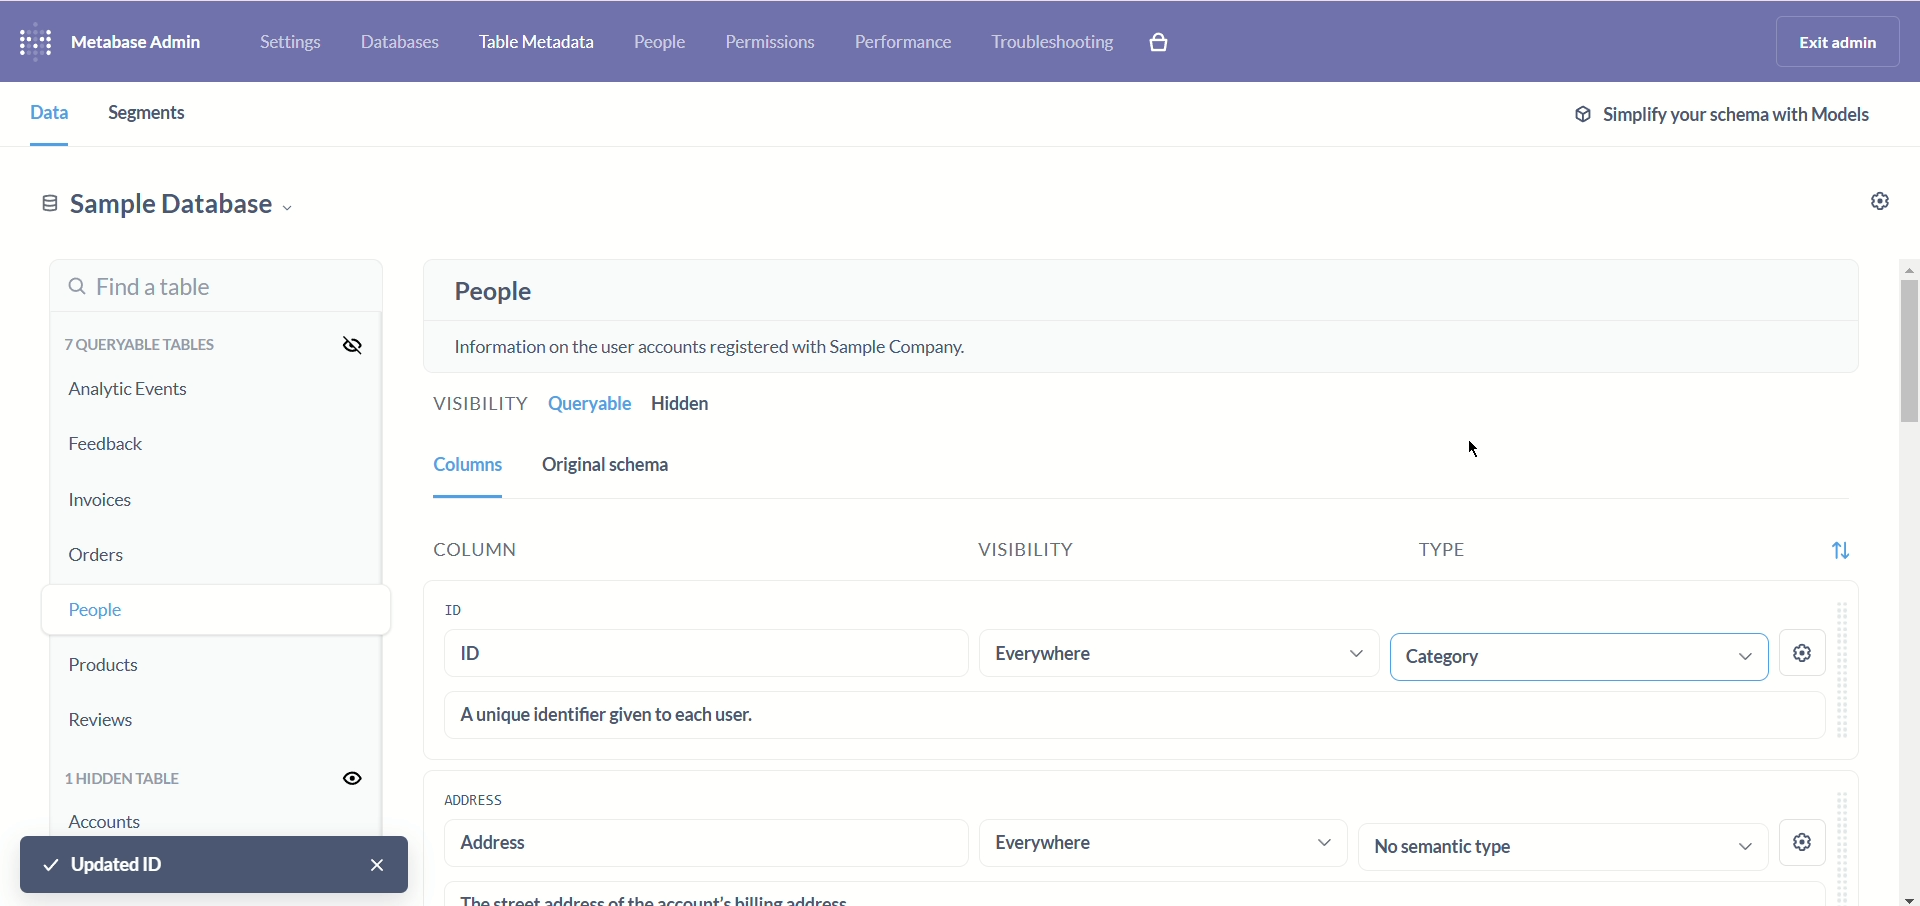 The image size is (1920, 906). I want to click on 1 hidden table, so click(130, 780).